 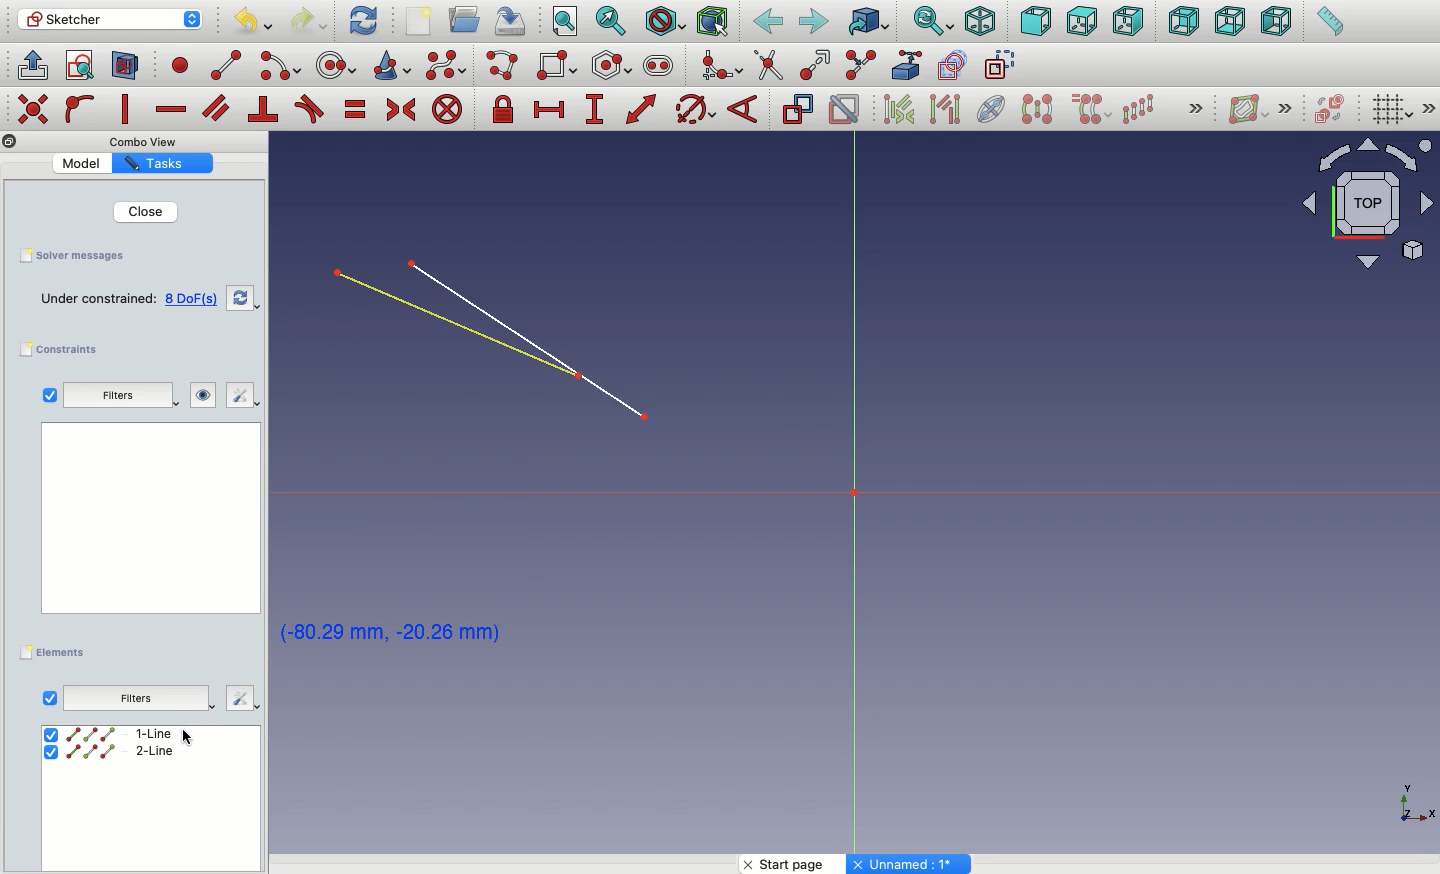 I want to click on Open, so click(x=467, y=19).